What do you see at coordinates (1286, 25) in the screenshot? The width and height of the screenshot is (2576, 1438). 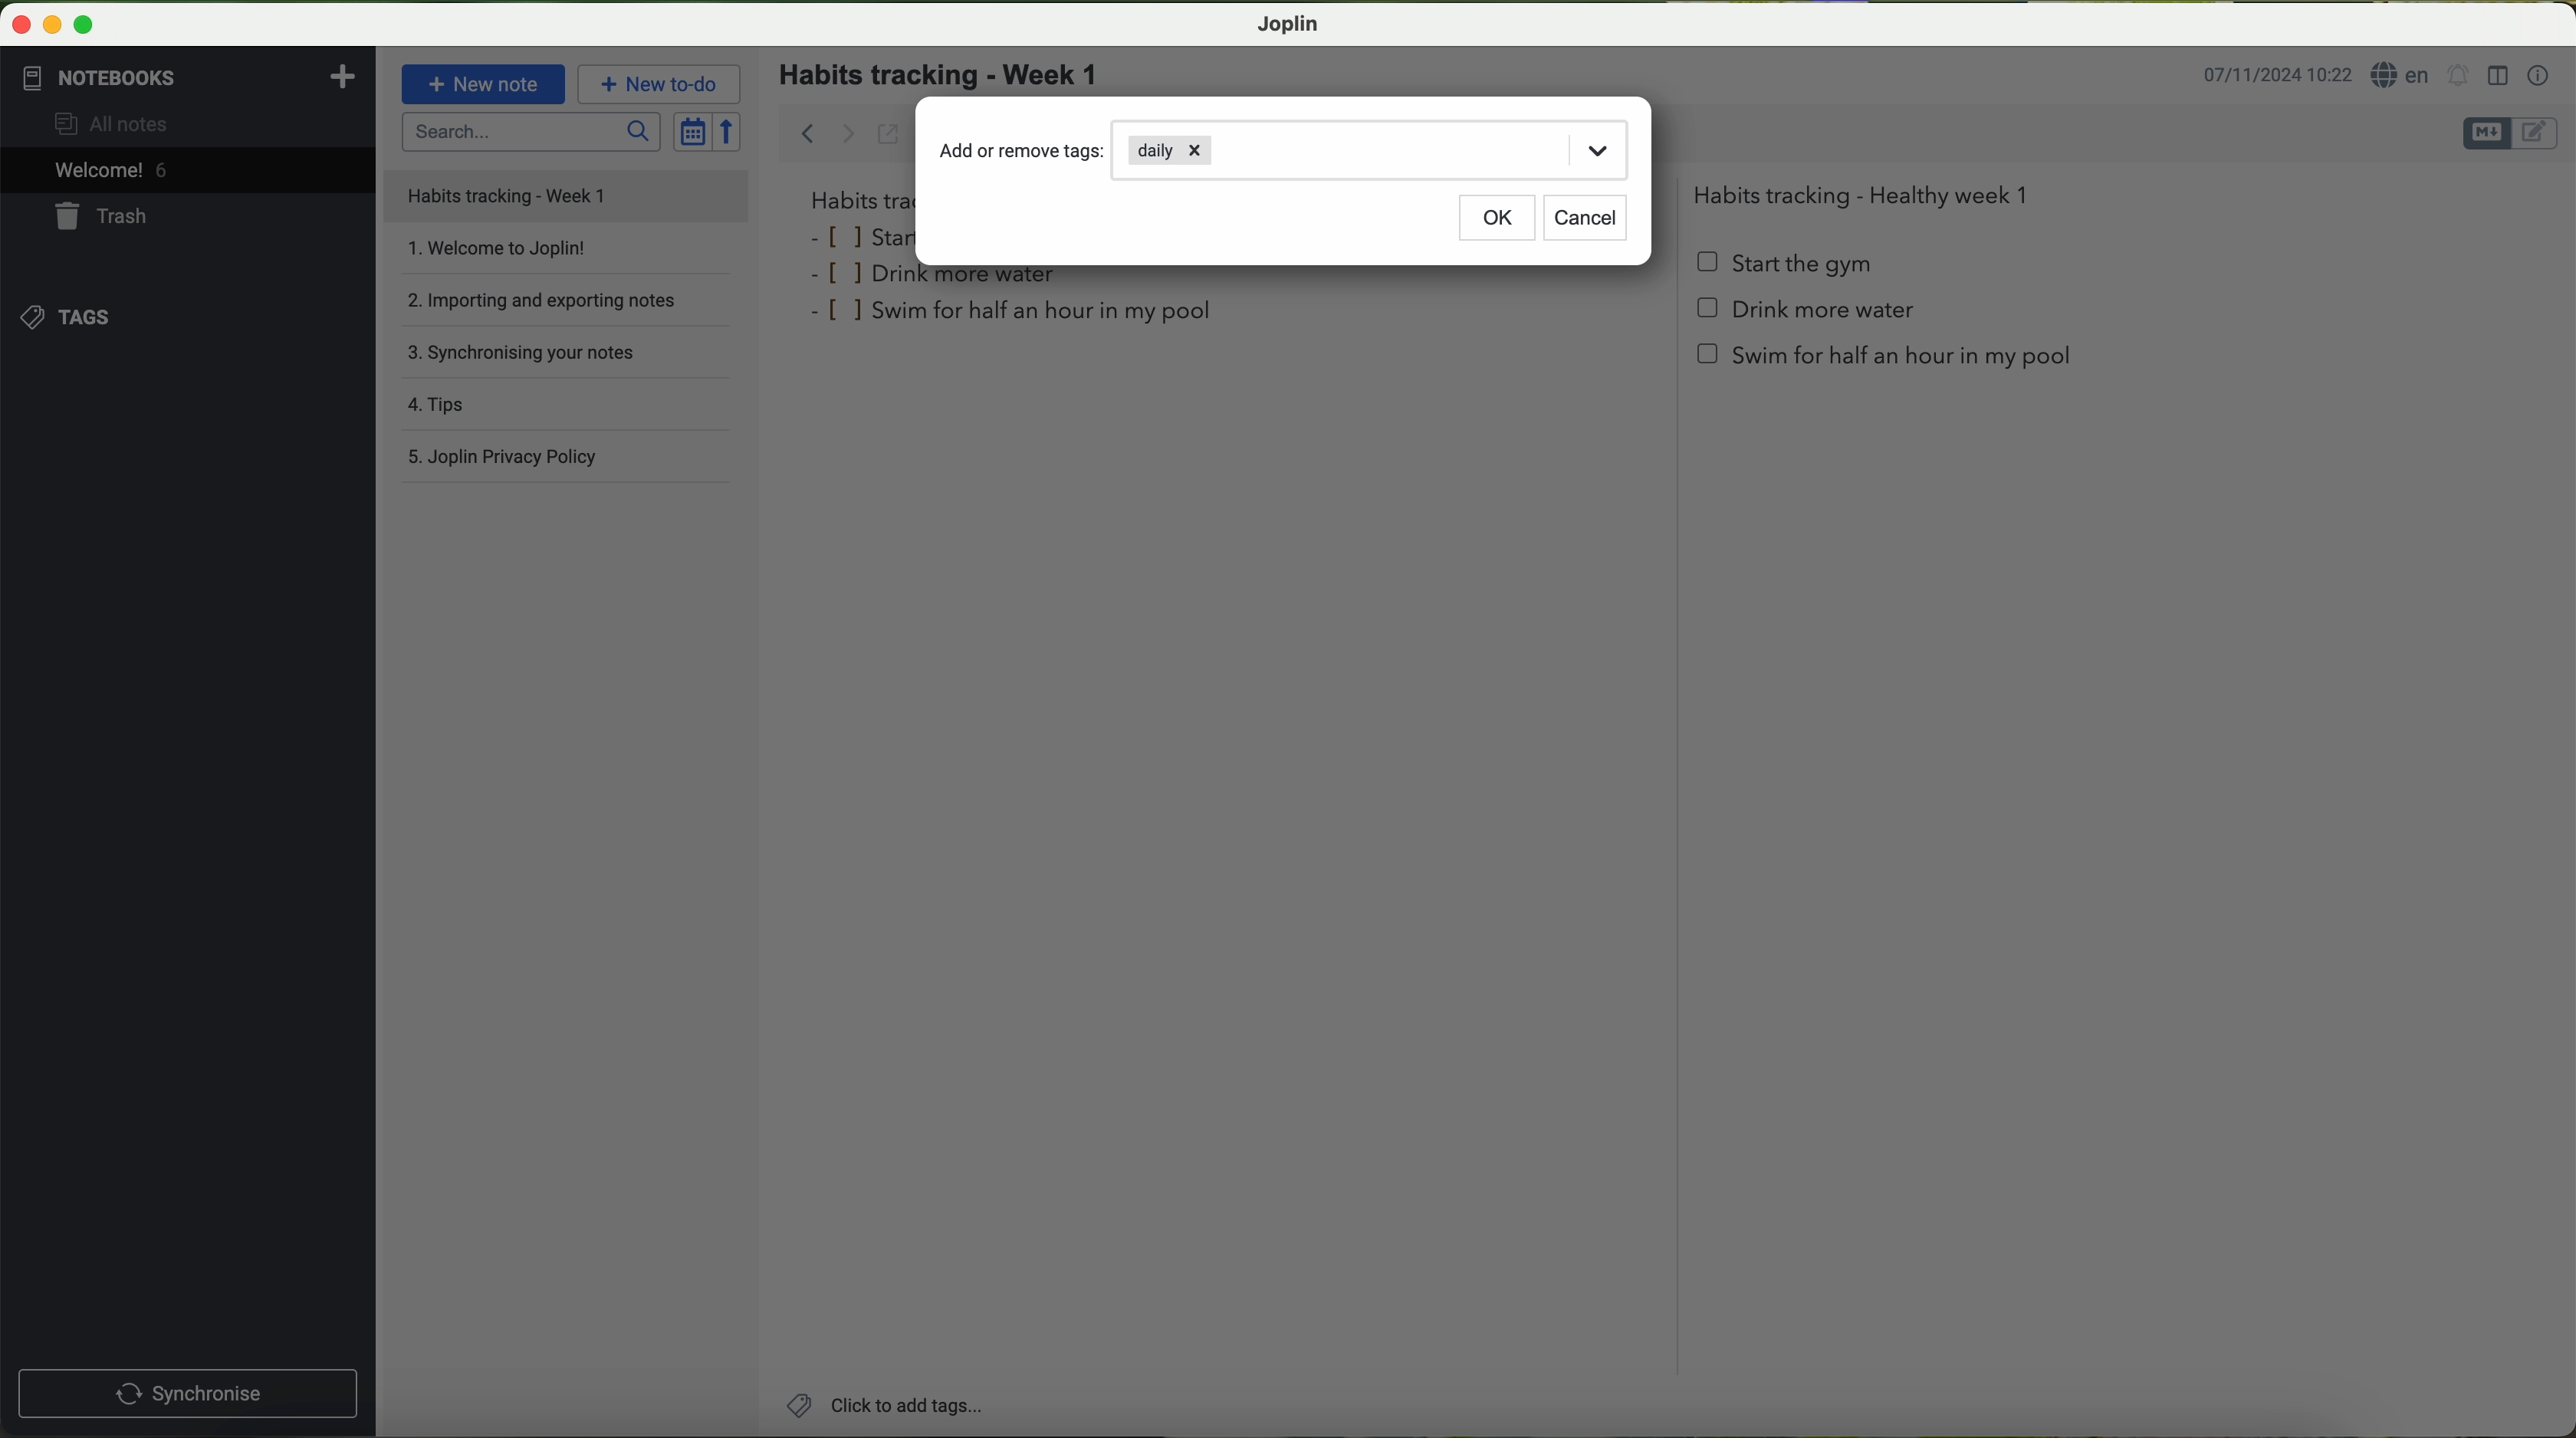 I see `Joplin` at bounding box center [1286, 25].